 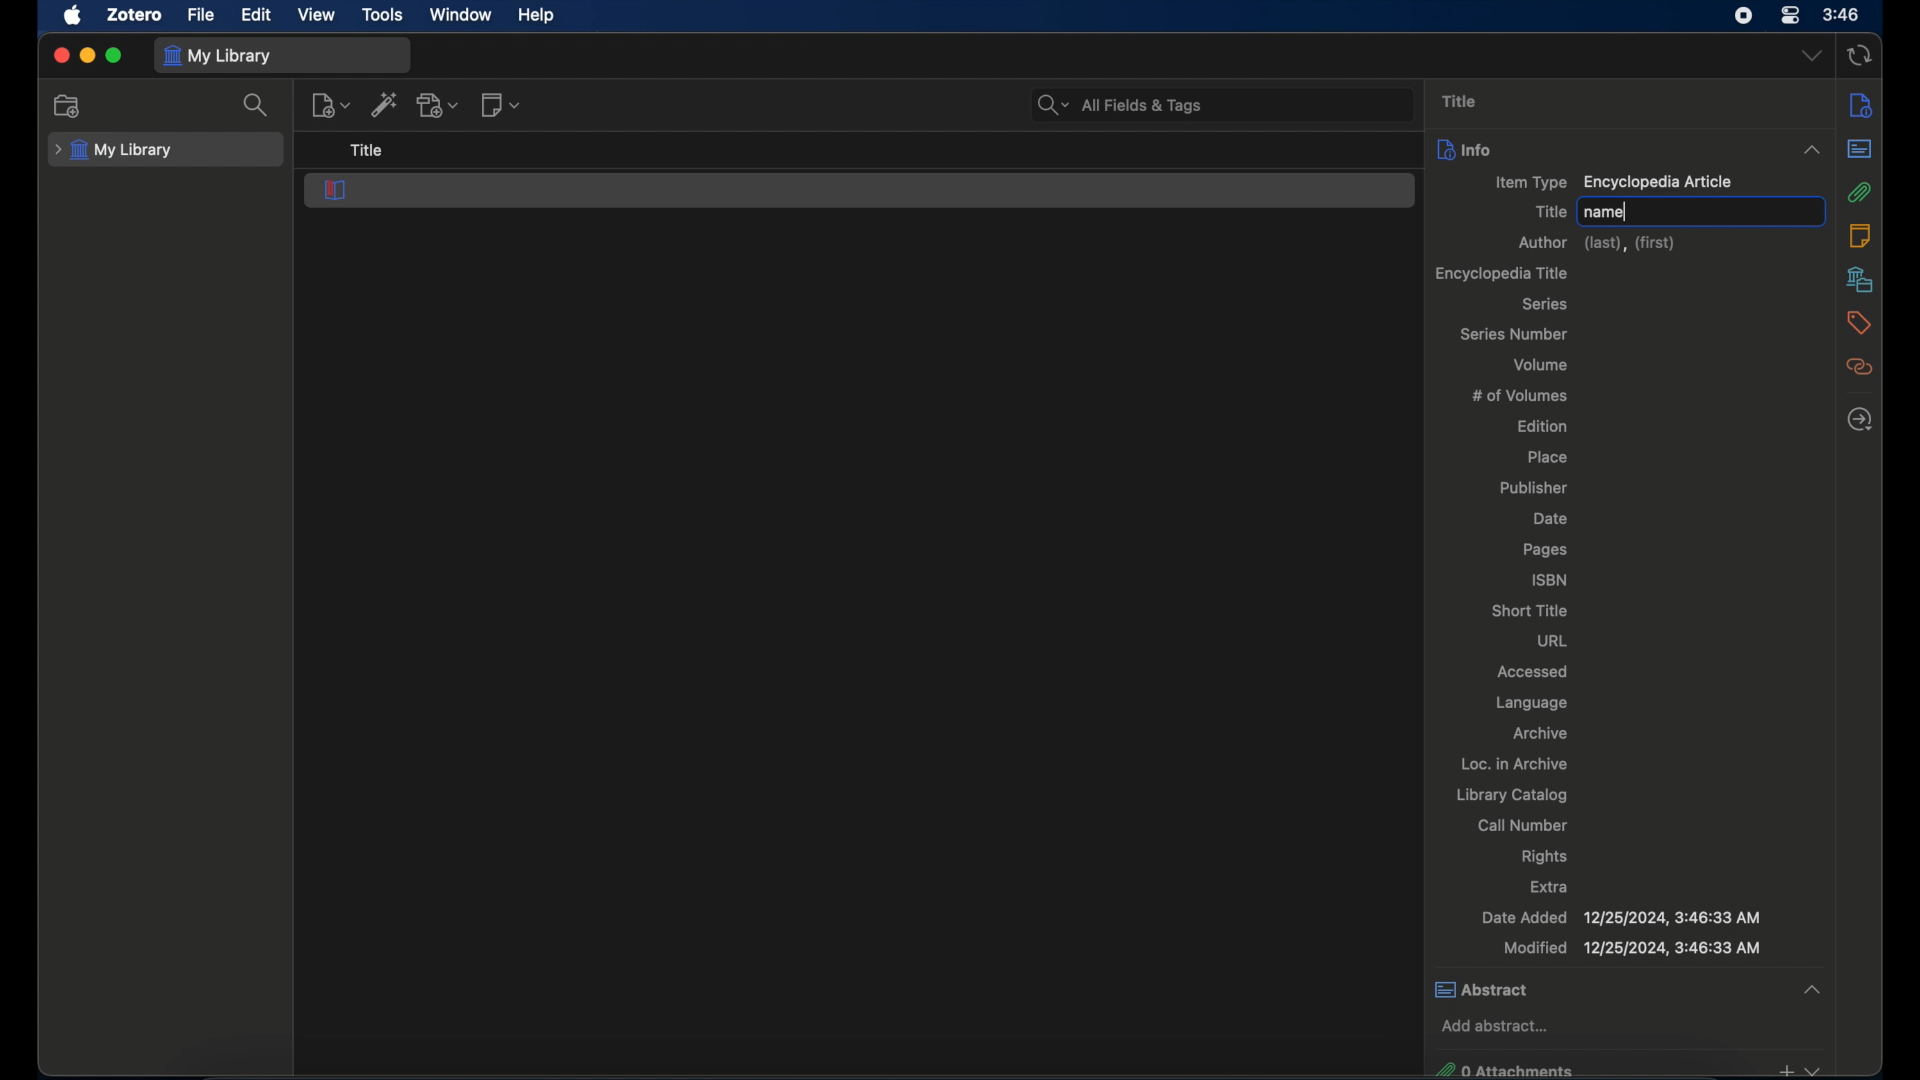 I want to click on window, so click(x=462, y=15).